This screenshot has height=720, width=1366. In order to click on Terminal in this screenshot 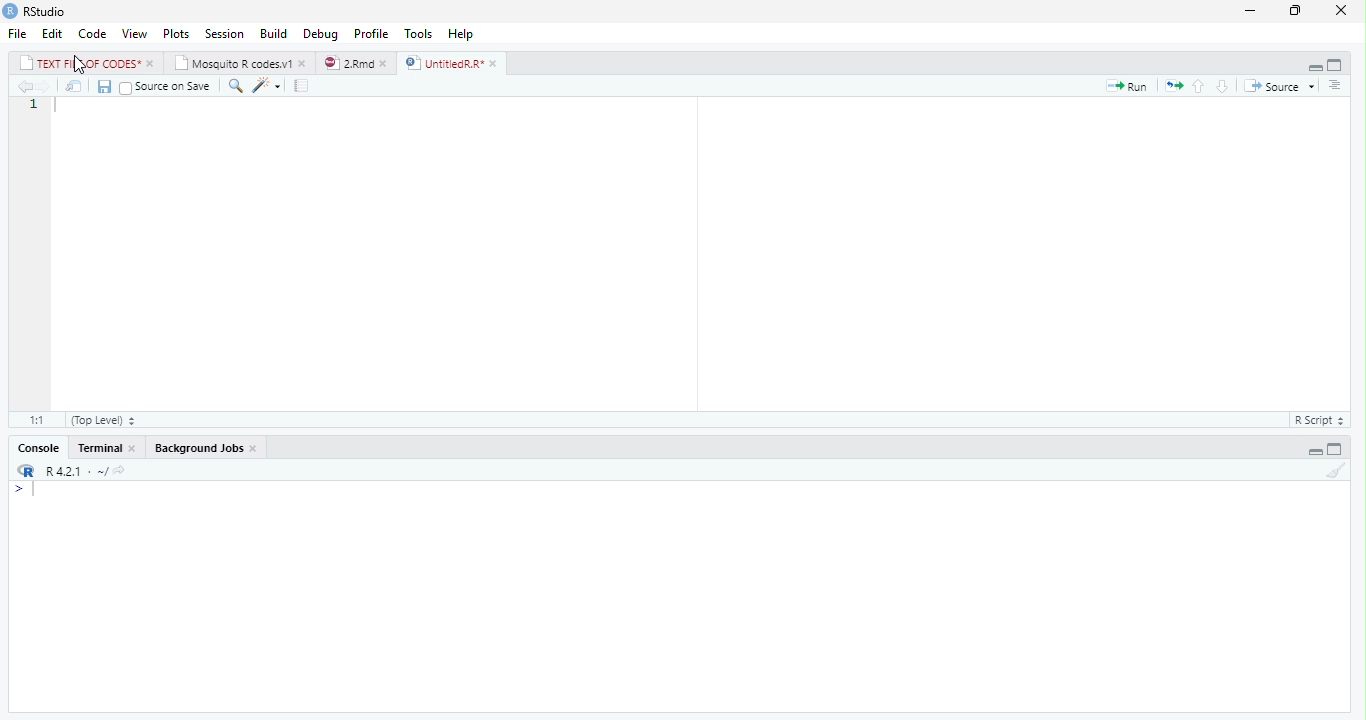, I will do `click(108, 448)`.